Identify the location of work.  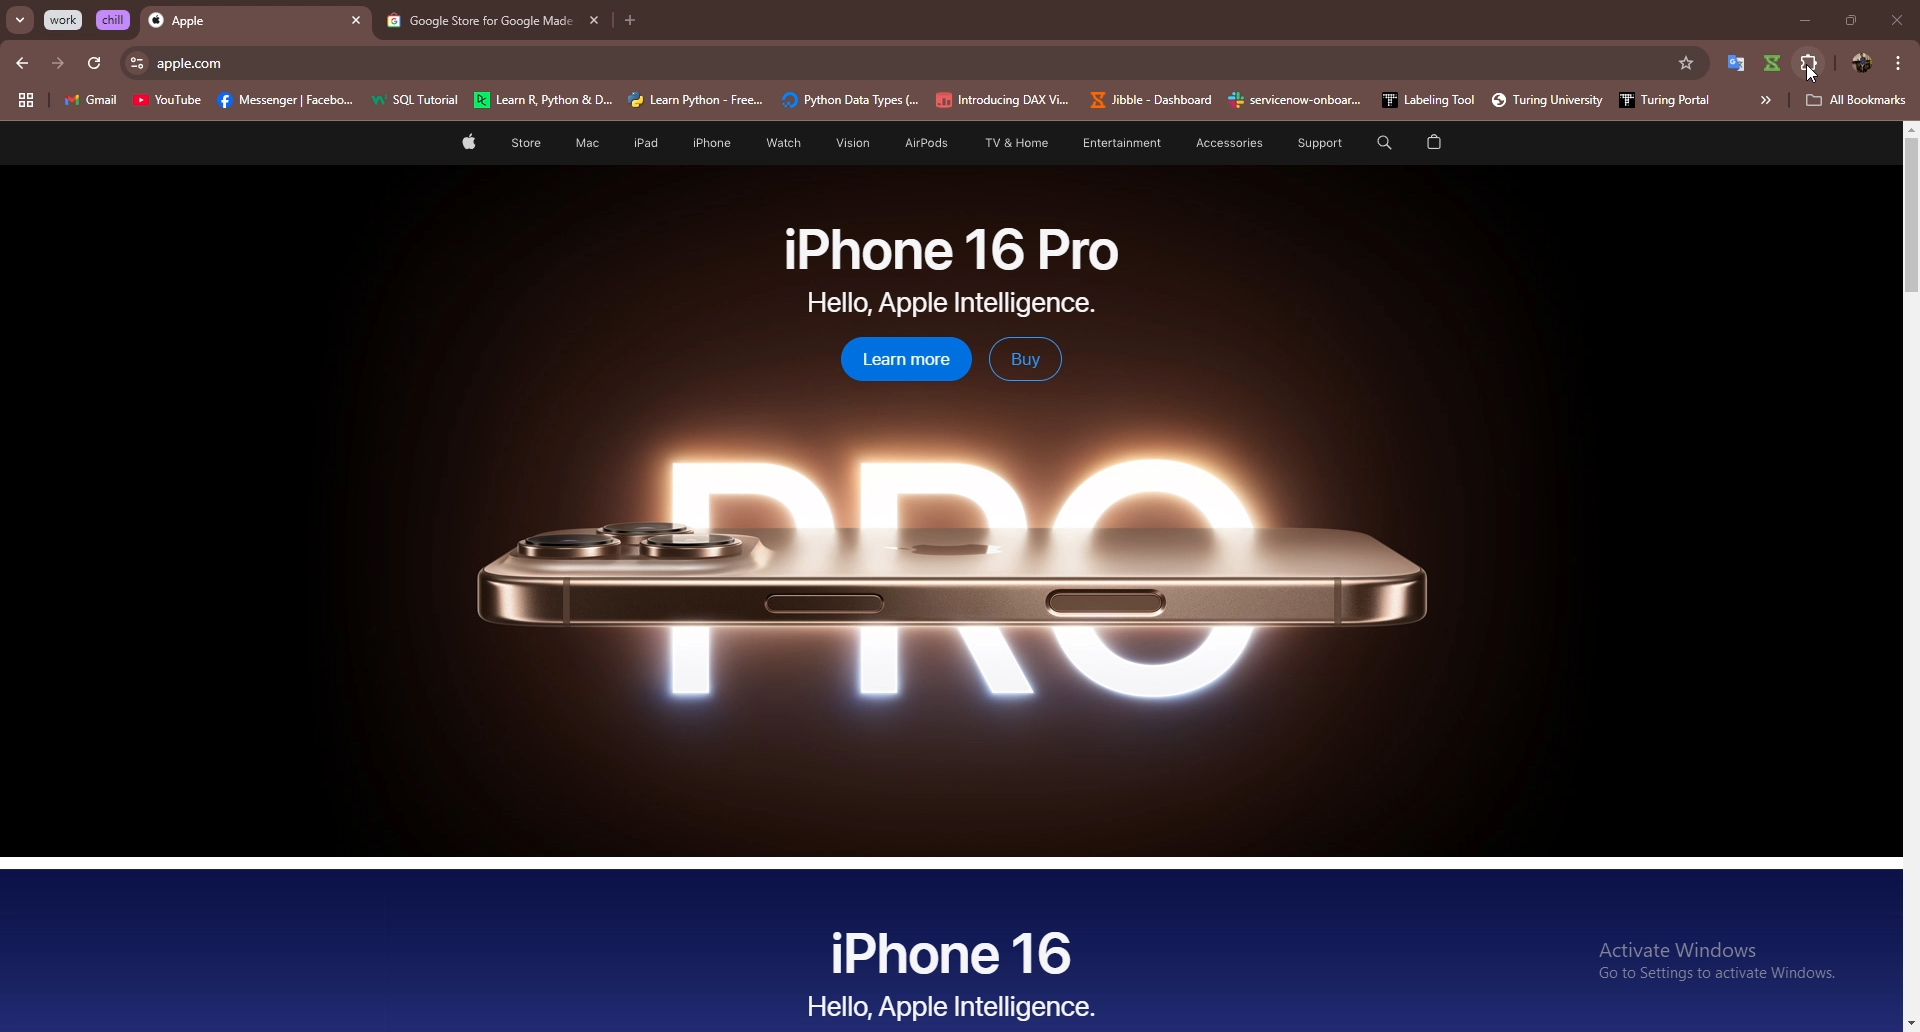
(65, 20).